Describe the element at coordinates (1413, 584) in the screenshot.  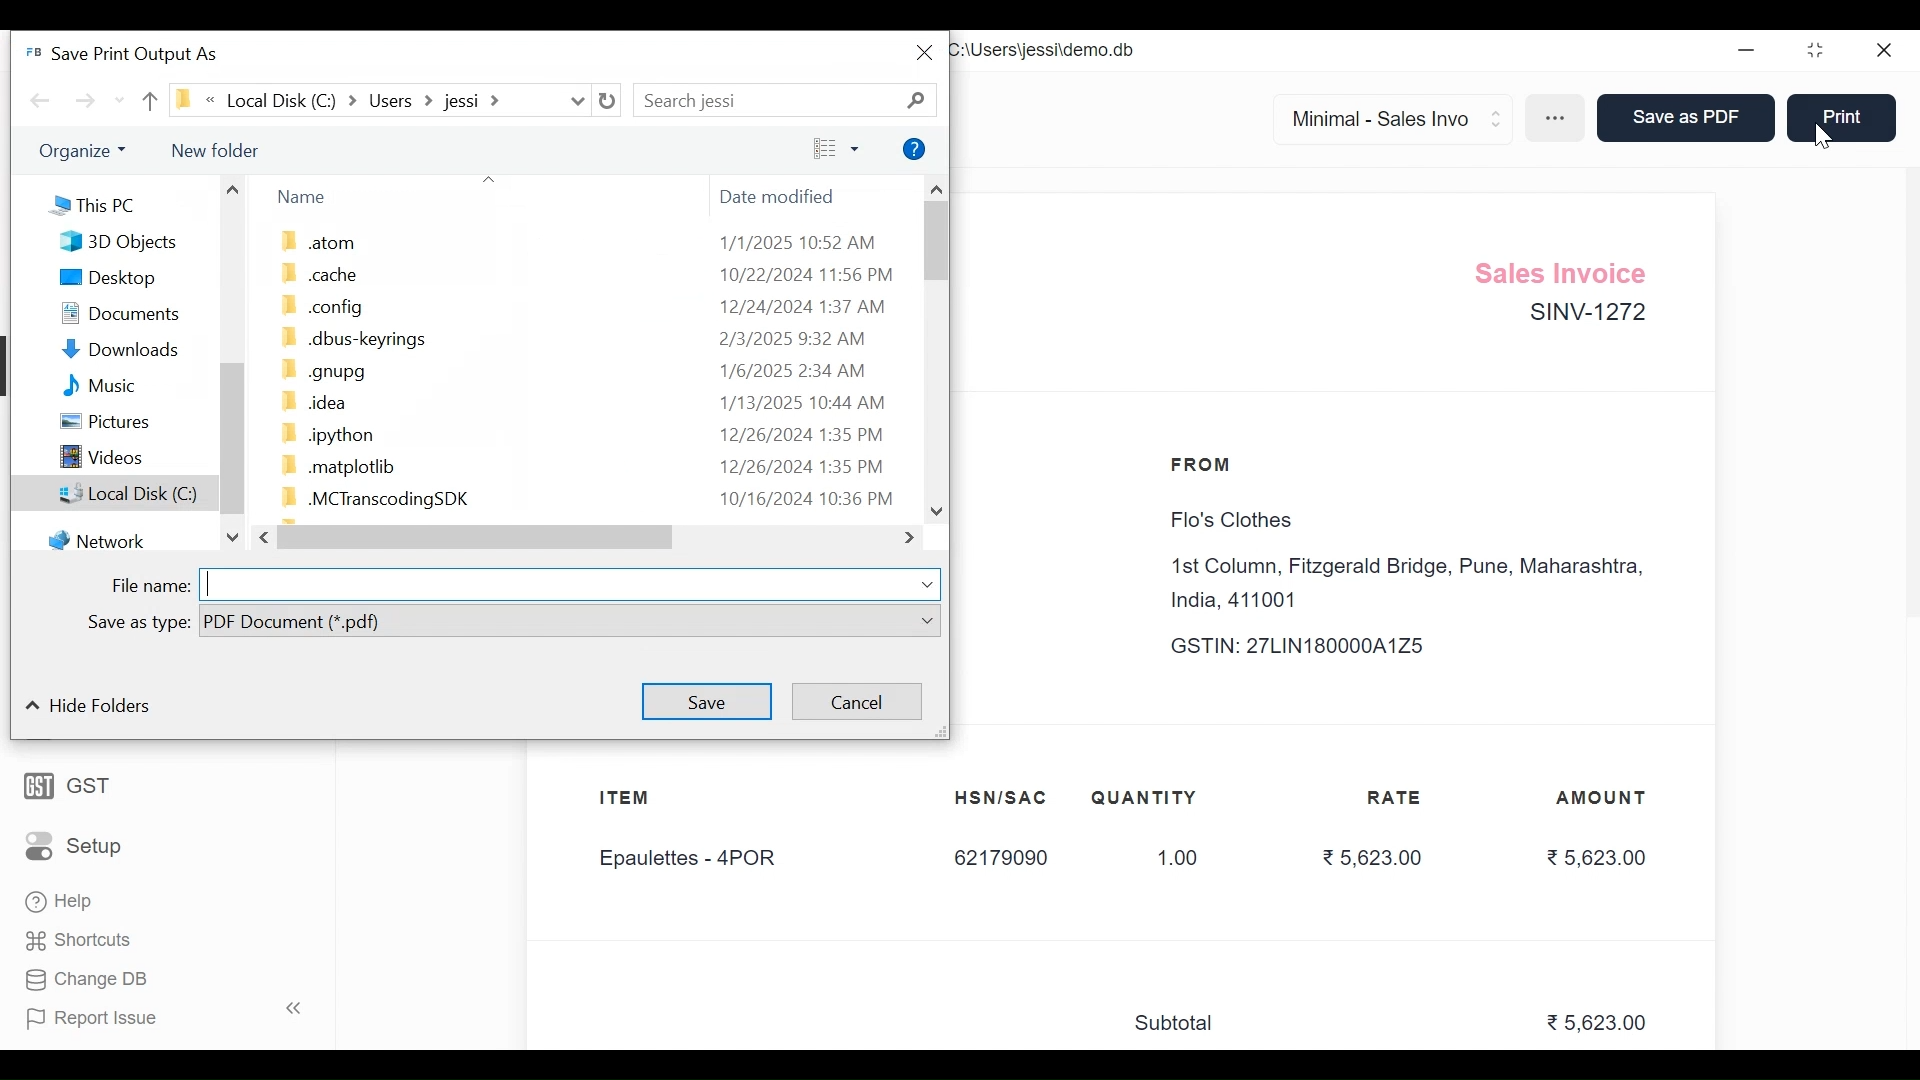
I see `1st Column, Fitzgerald Bridge, Pune, Maharashtra, India, 411001` at that location.